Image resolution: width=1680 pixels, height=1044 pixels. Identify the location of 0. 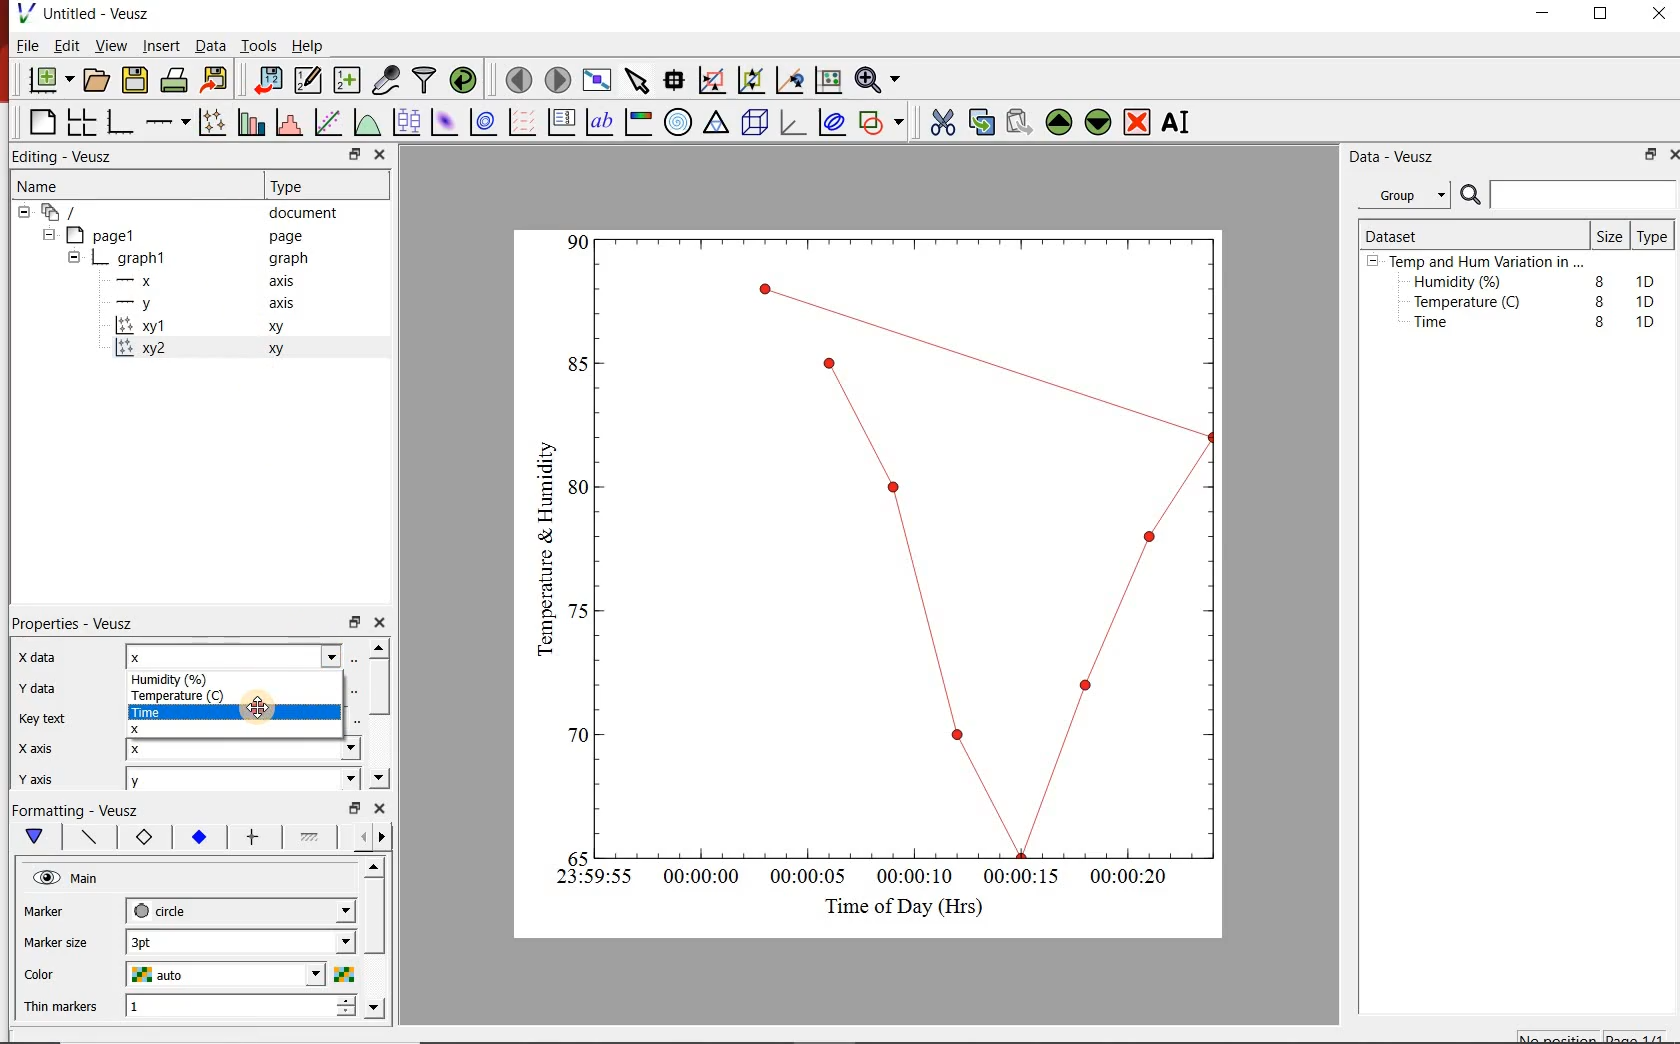
(576, 855).